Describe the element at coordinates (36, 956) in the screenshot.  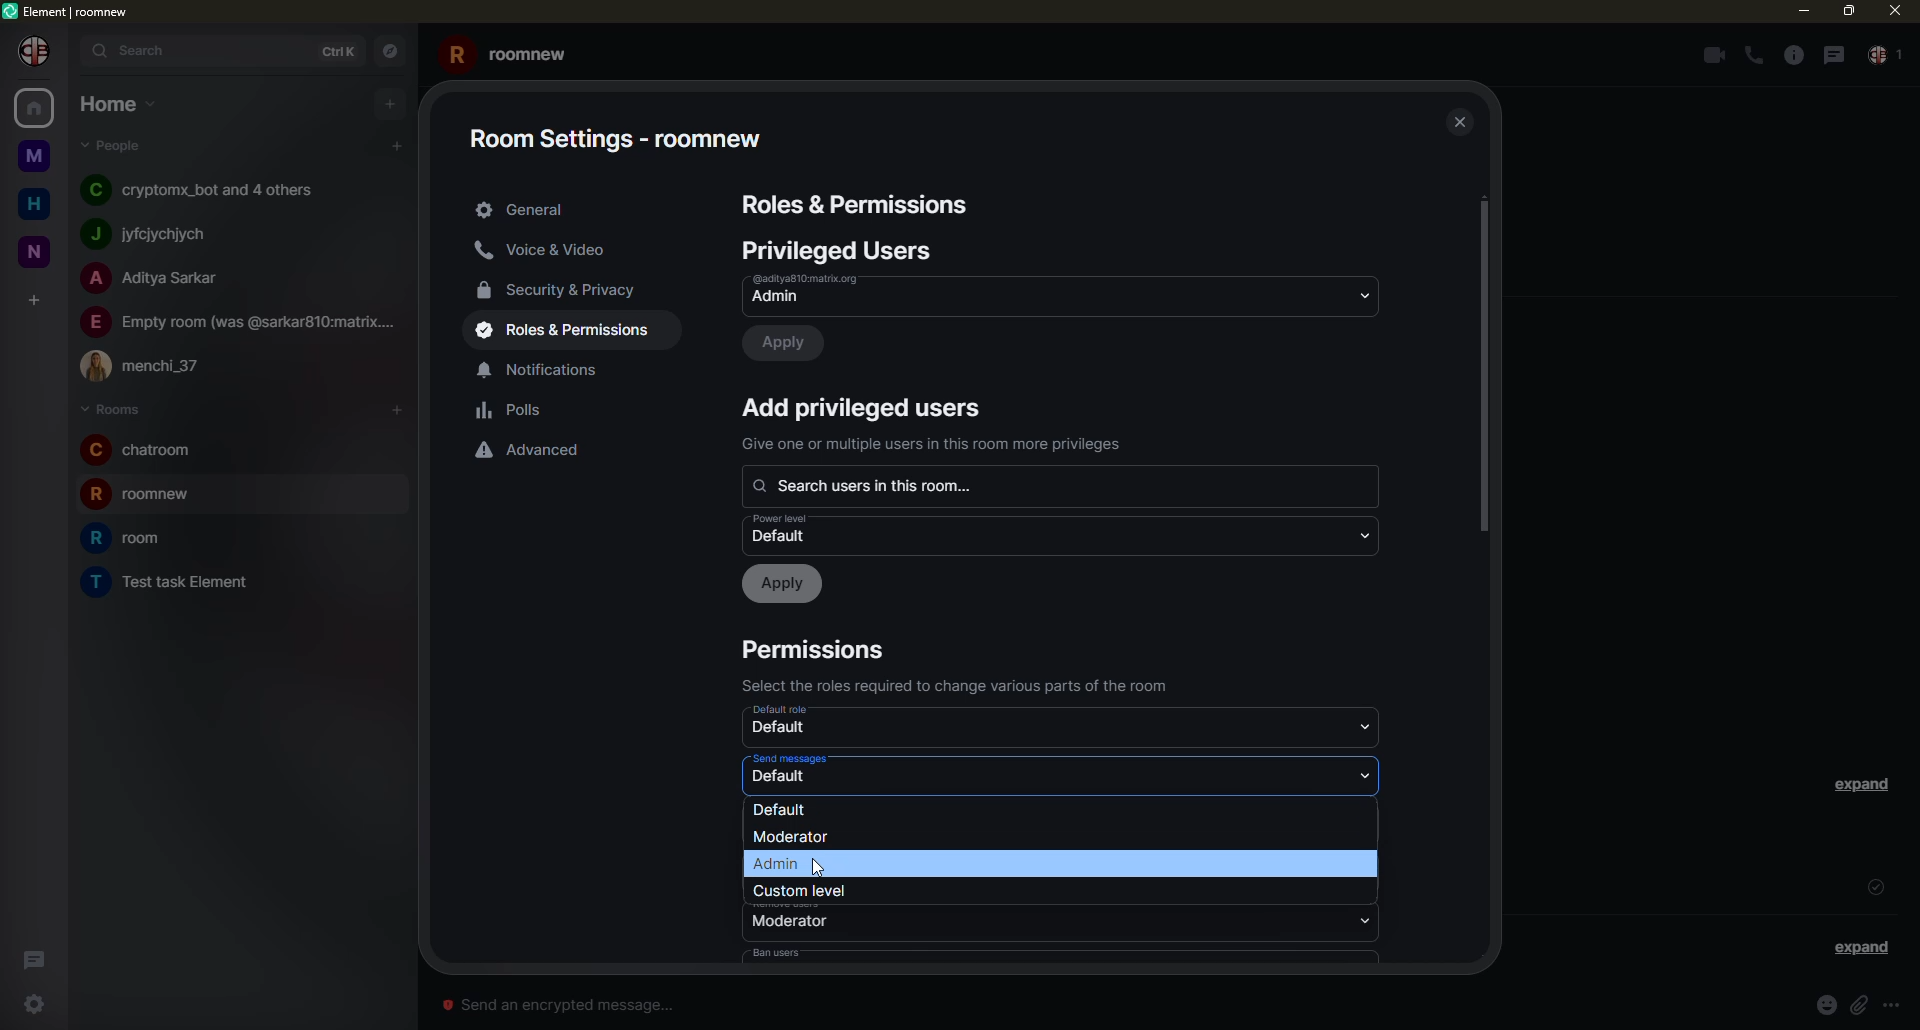
I see `threads` at that location.